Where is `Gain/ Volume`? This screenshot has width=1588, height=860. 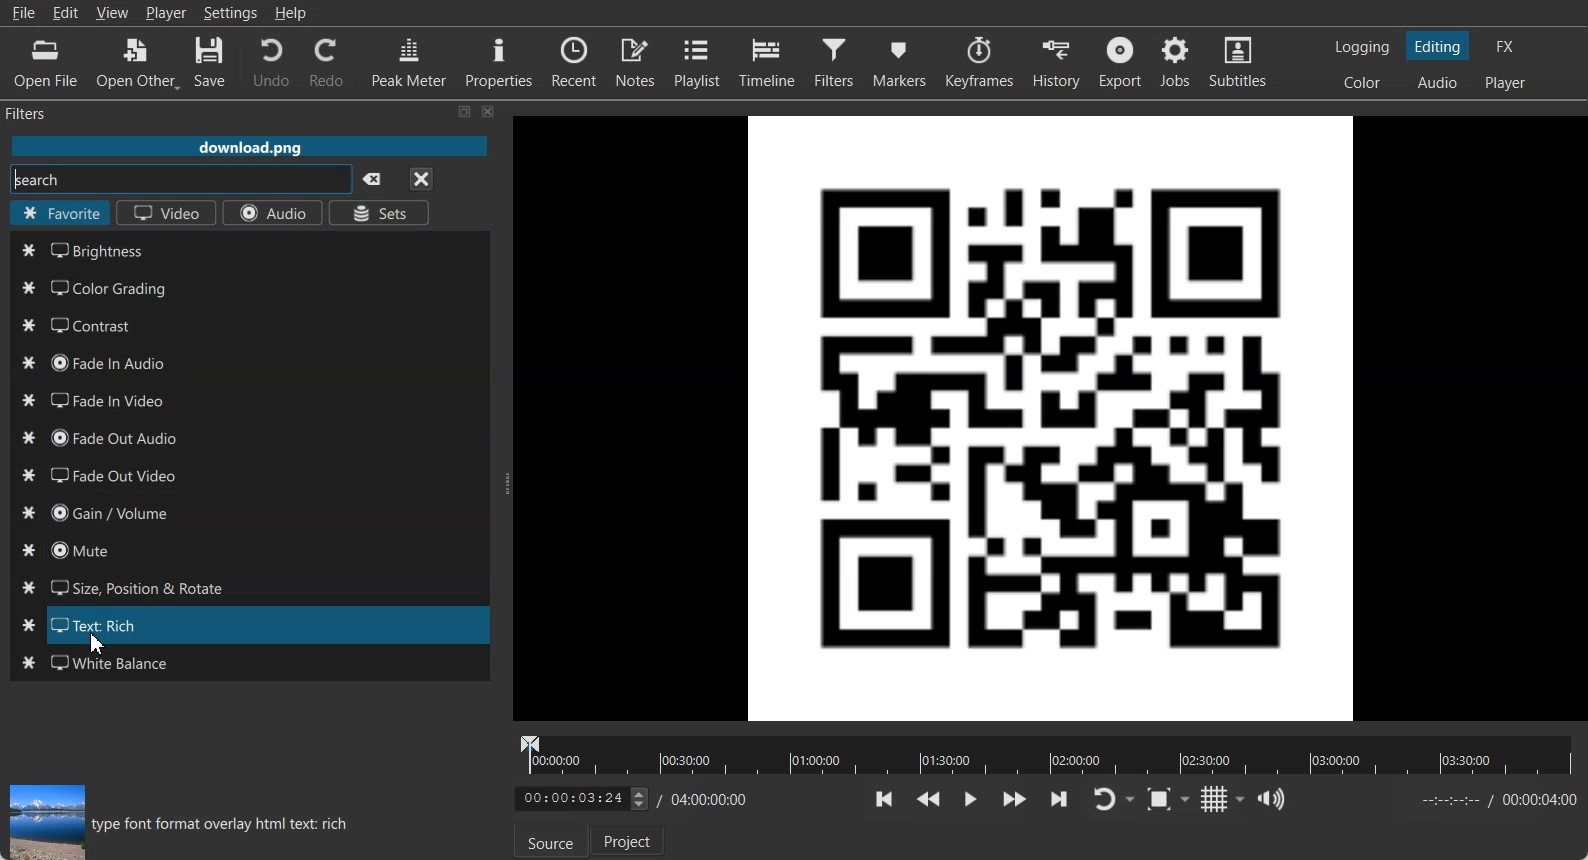 Gain/ Volume is located at coordinates (249, 513).